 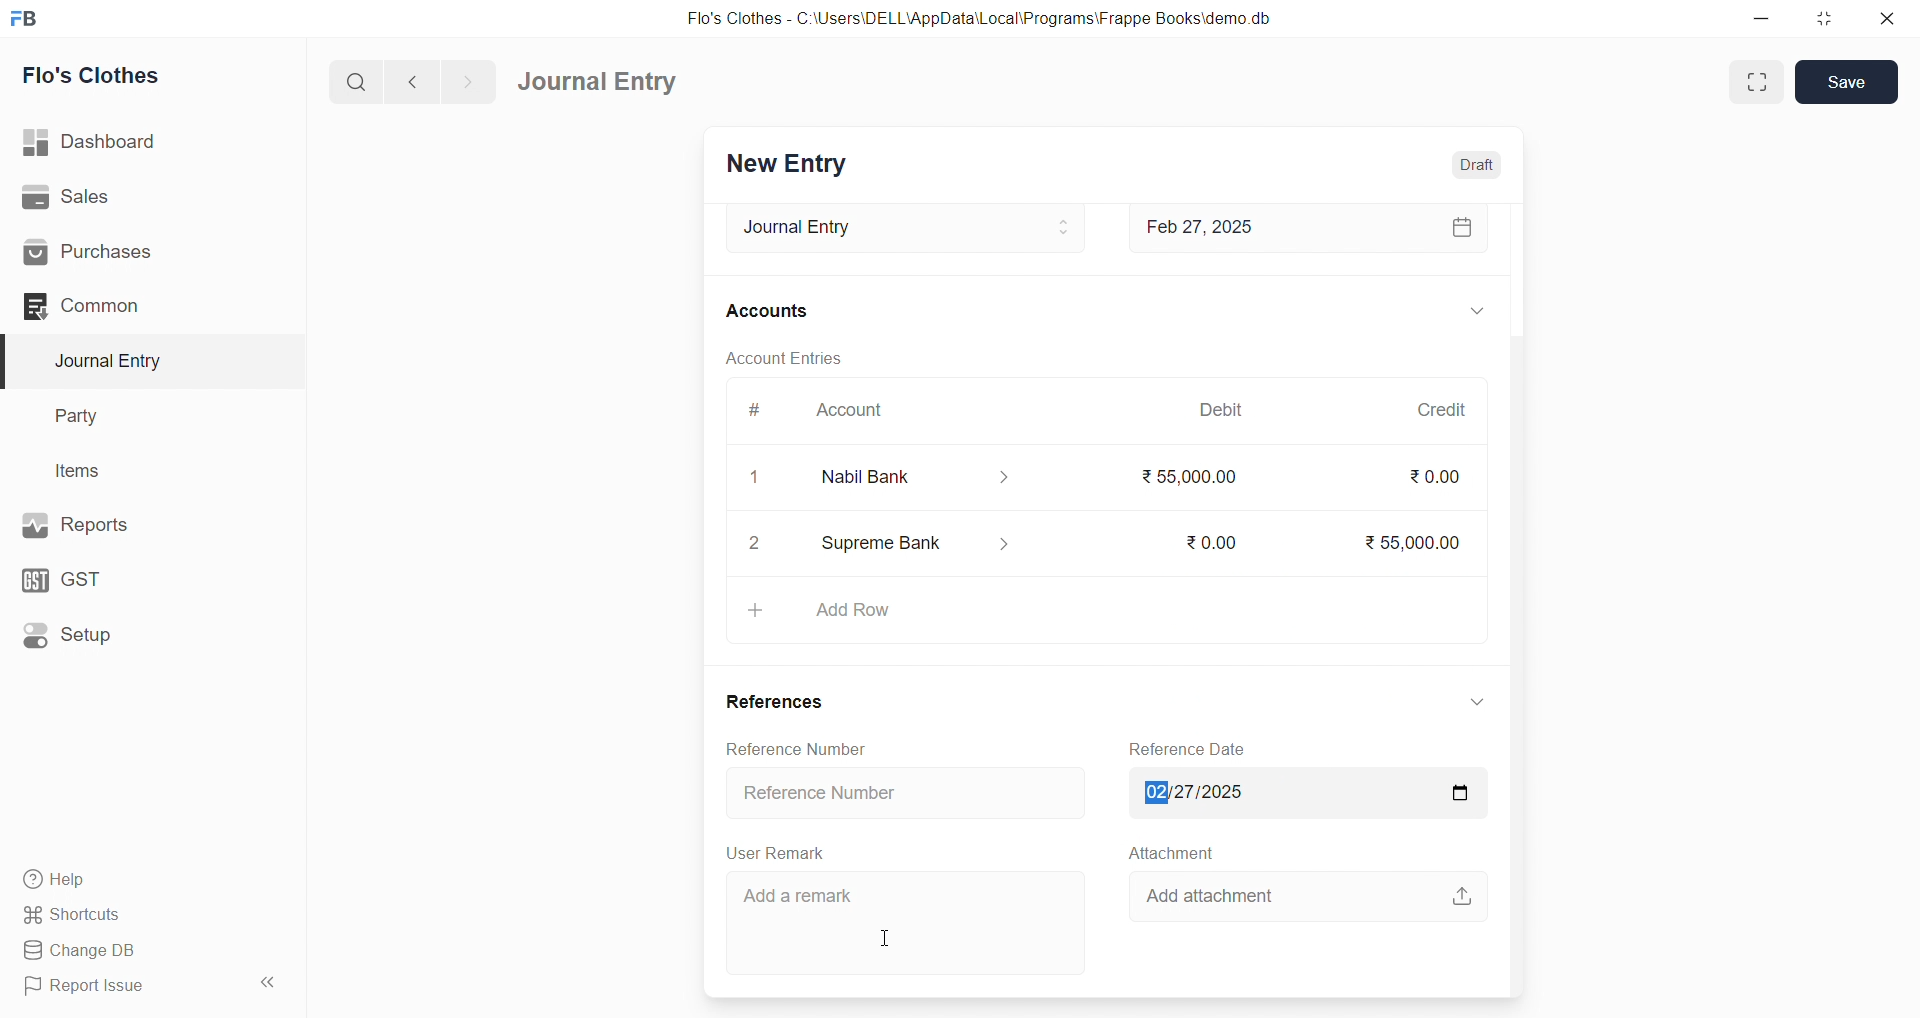 What do you see at coordinates (1754, 82) in the screenshot?
I see `Fit window` at bounding box center [1754, 82].